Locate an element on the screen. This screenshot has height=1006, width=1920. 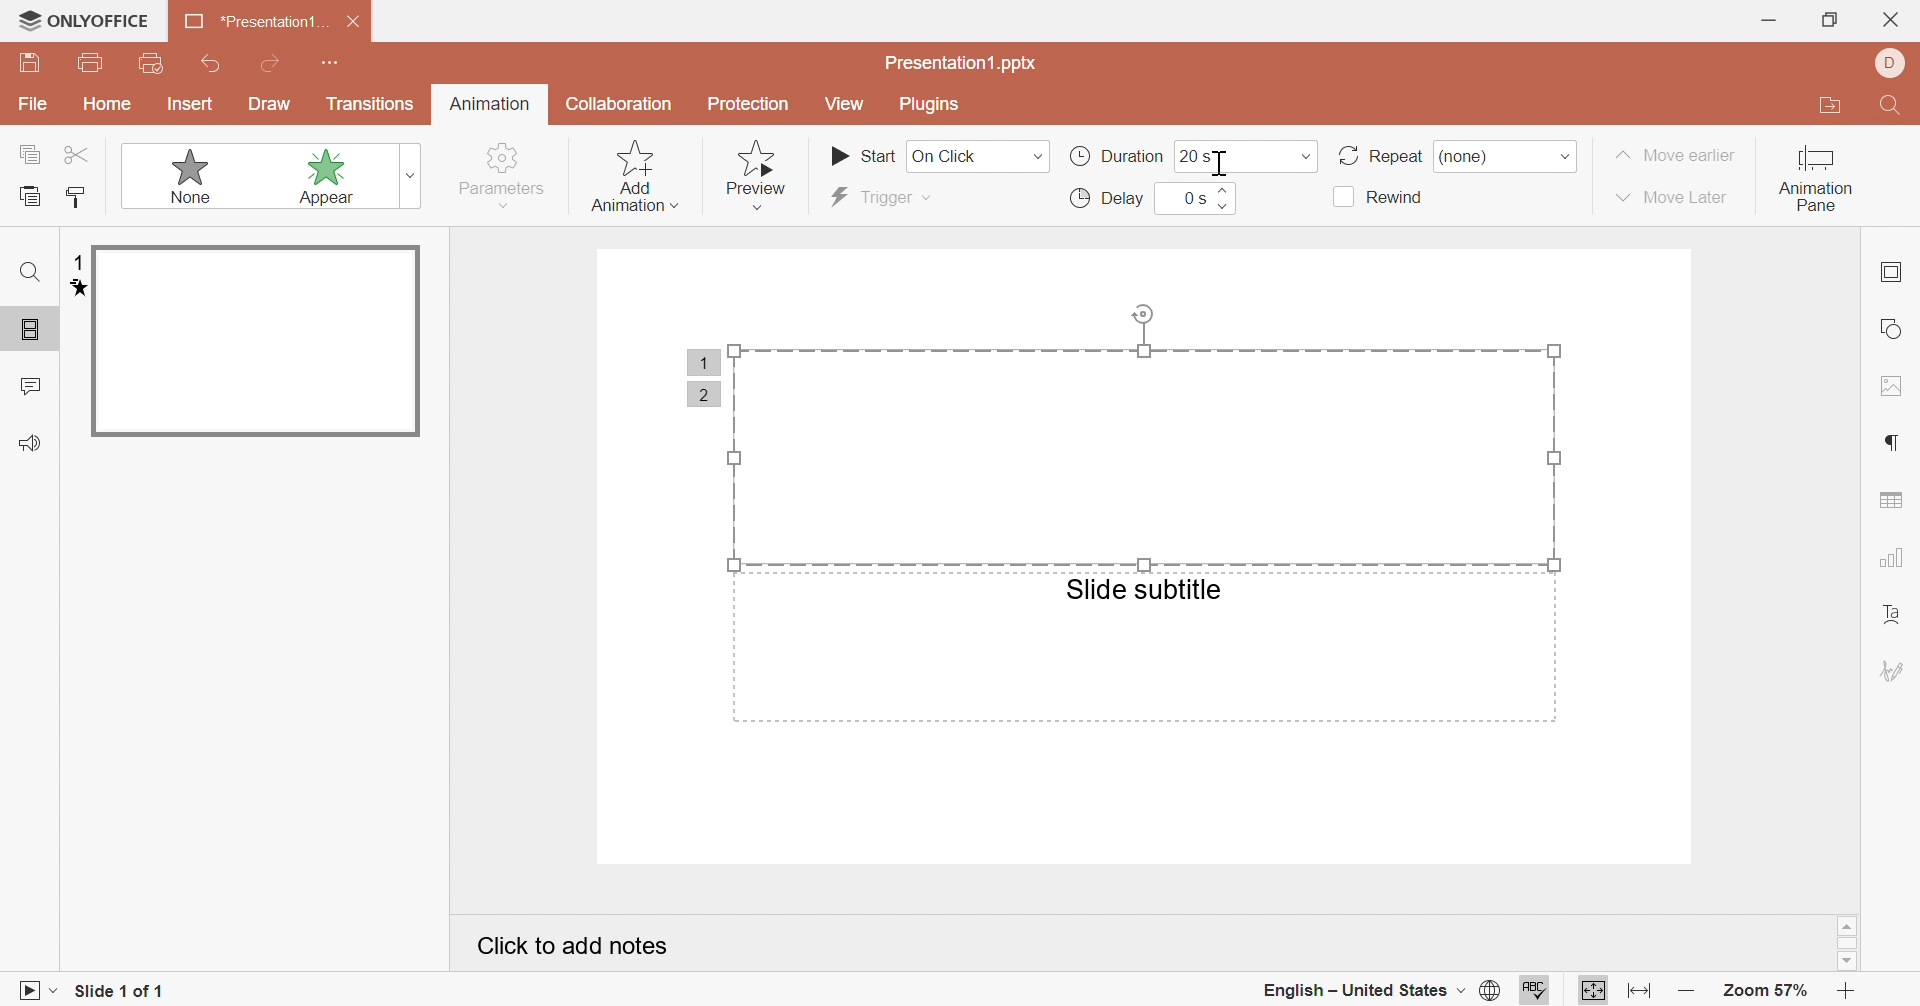
File is located at coordinates (34, 104).